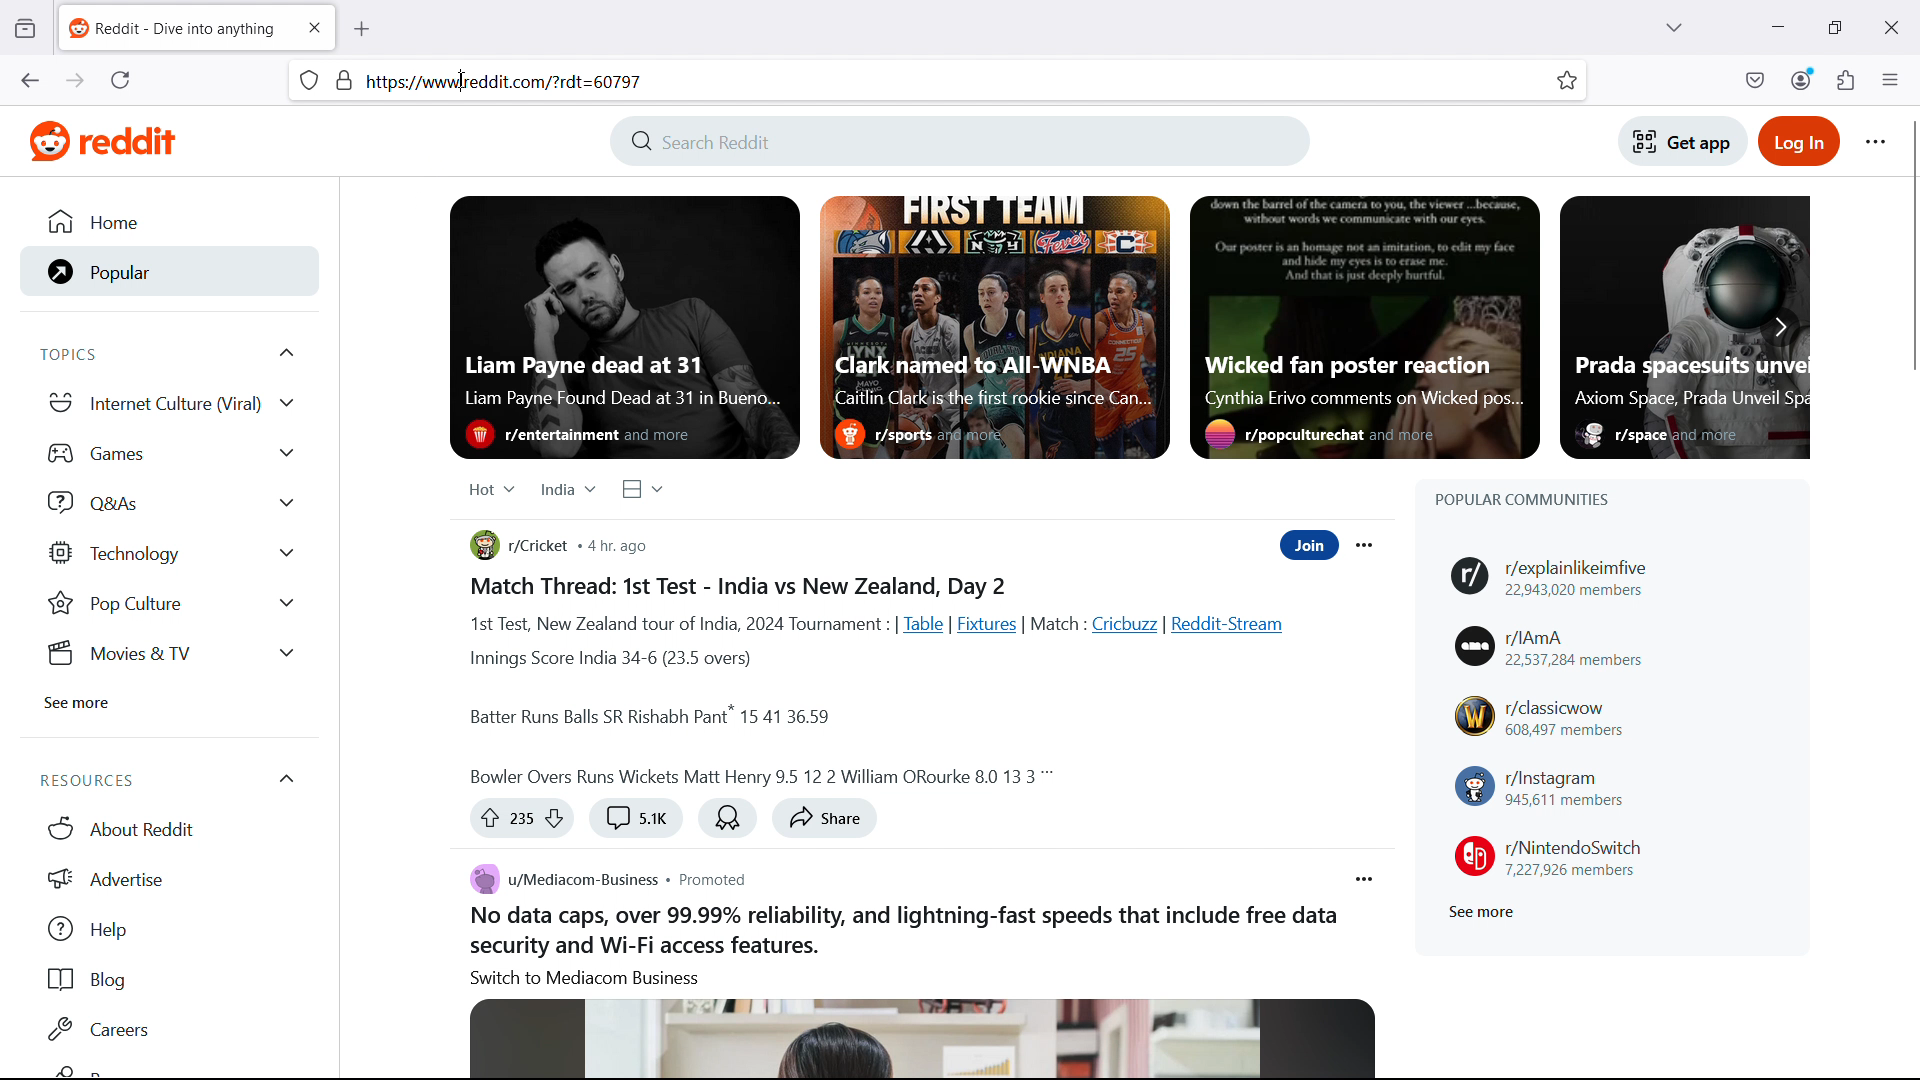  Describe the element at coordinates (166, 828) in the screenshot. I see `About Reddit` at that location.